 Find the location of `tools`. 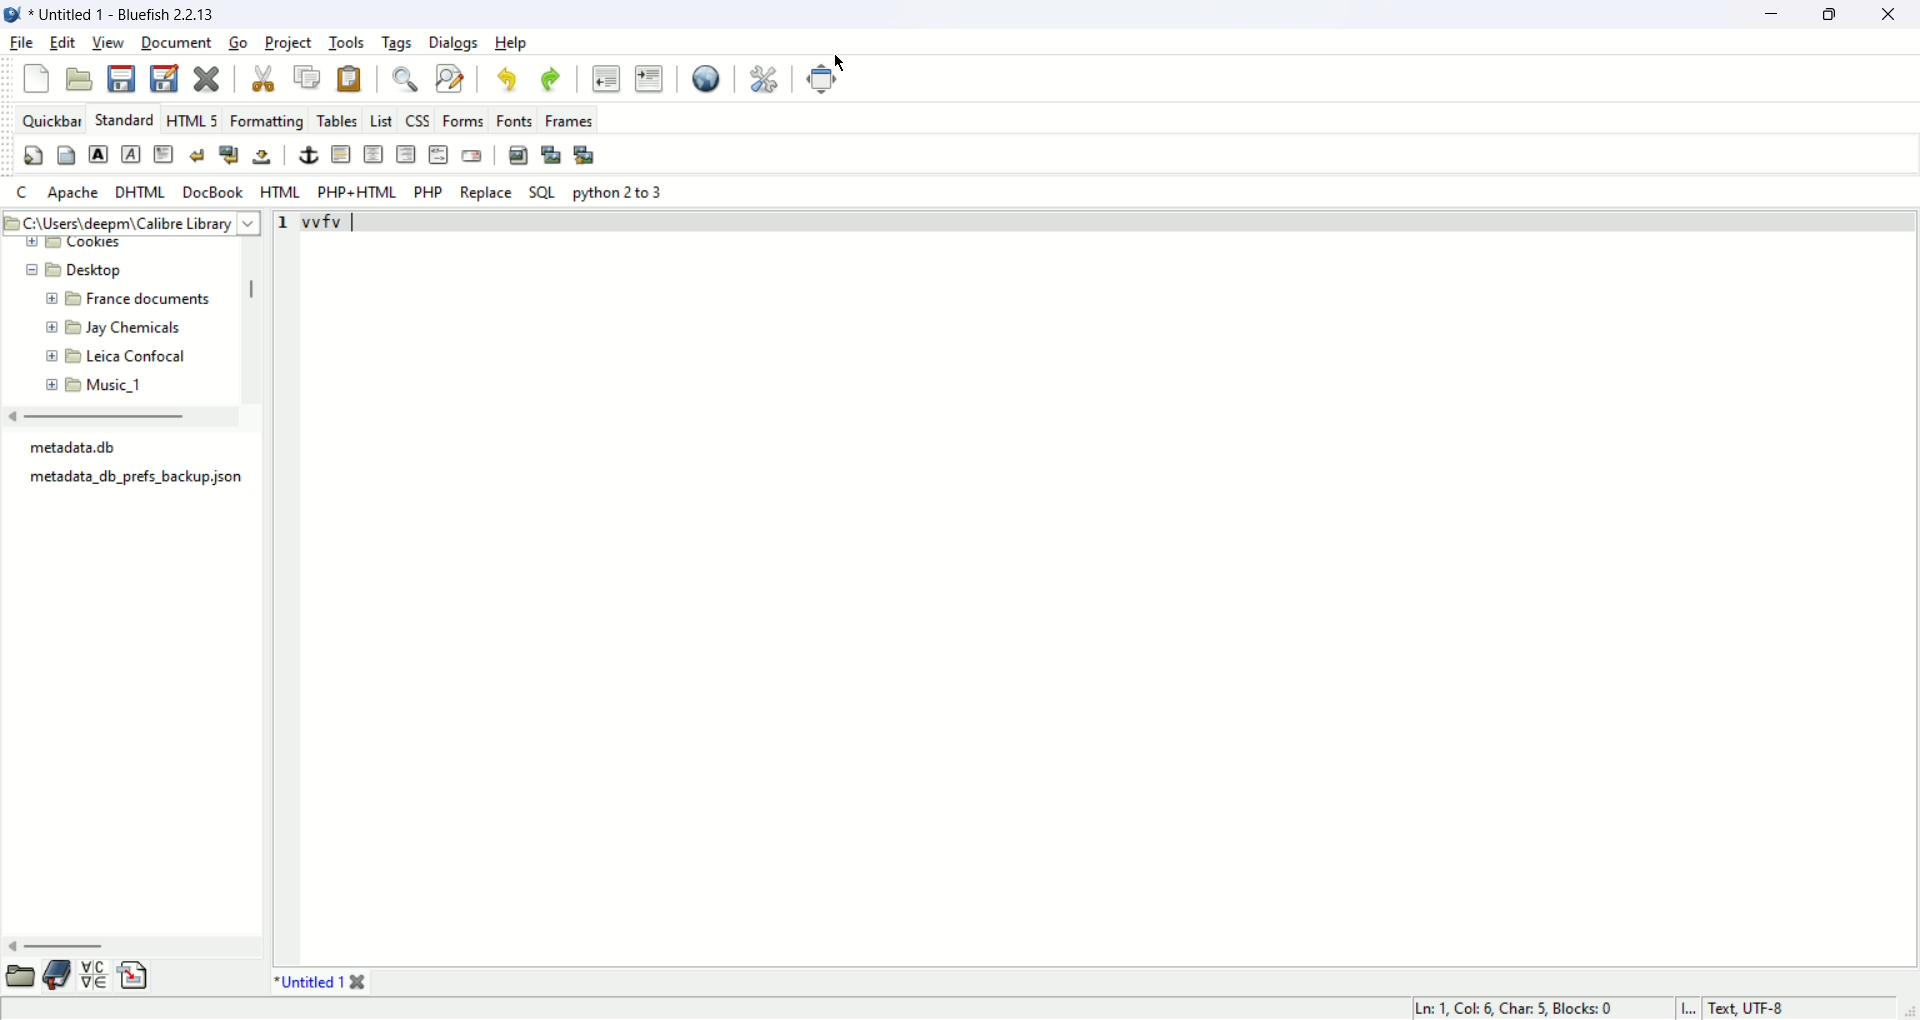

tools is located at coordinates (350, 41).